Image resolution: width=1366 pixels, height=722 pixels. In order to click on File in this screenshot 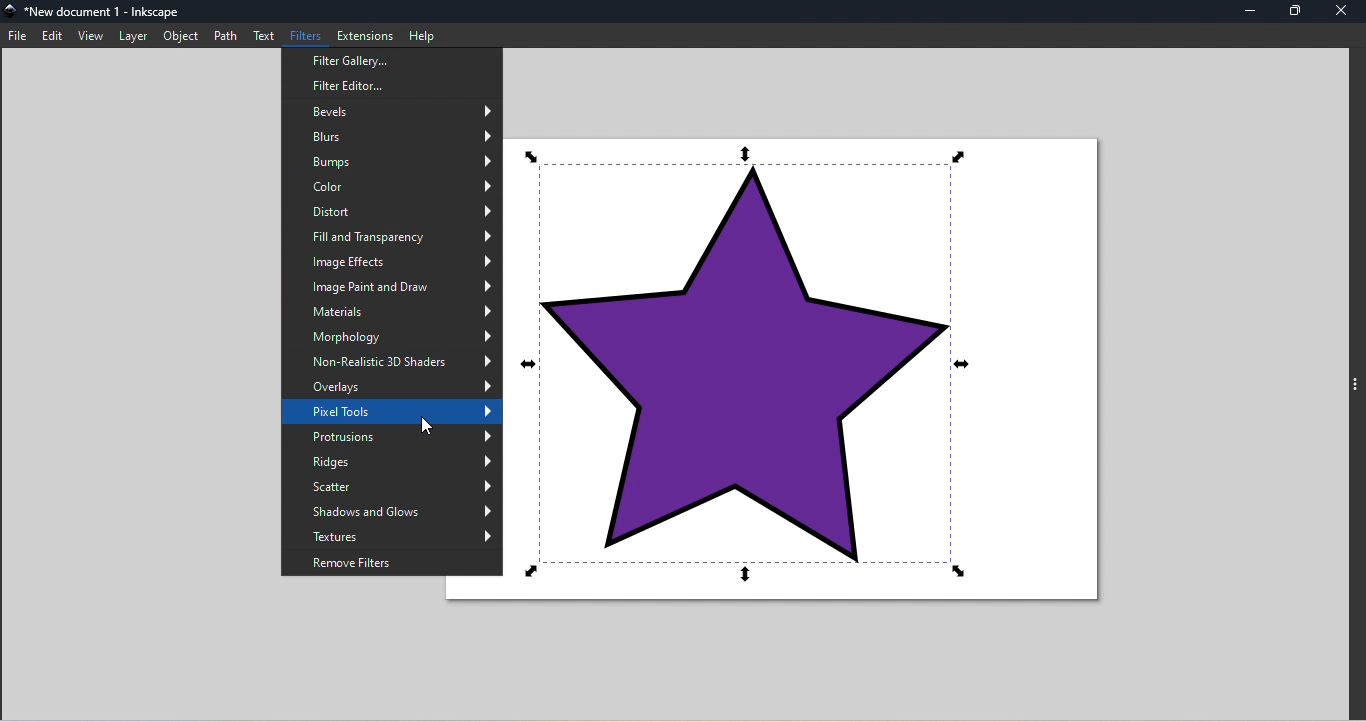, I will do `click(18, 38)`.